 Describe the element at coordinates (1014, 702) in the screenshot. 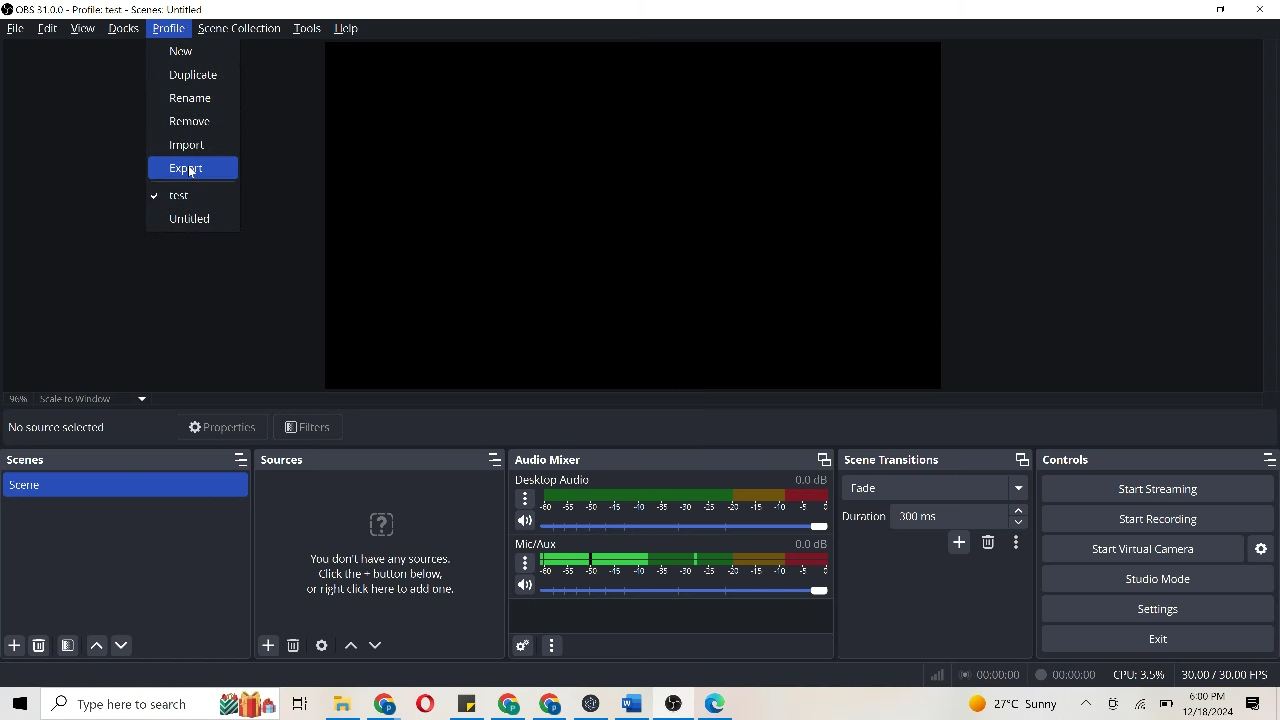

I see `weahter` at that location.